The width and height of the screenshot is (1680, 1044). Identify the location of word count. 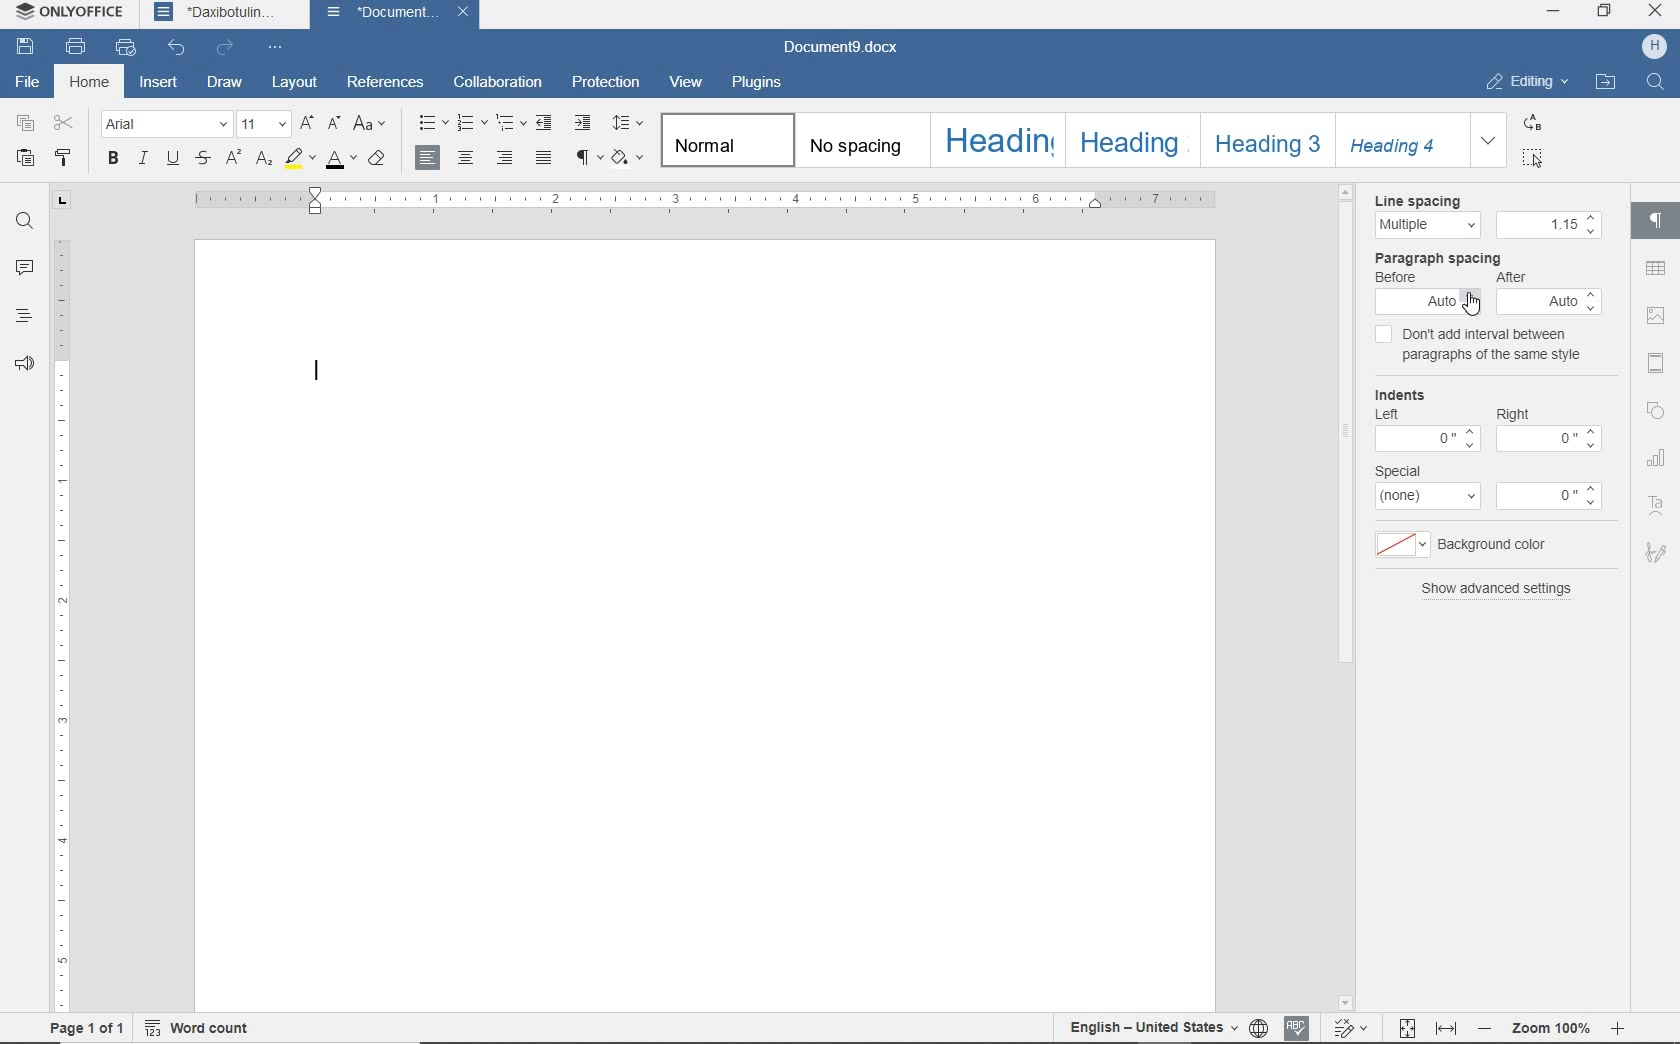
(196, 1027).